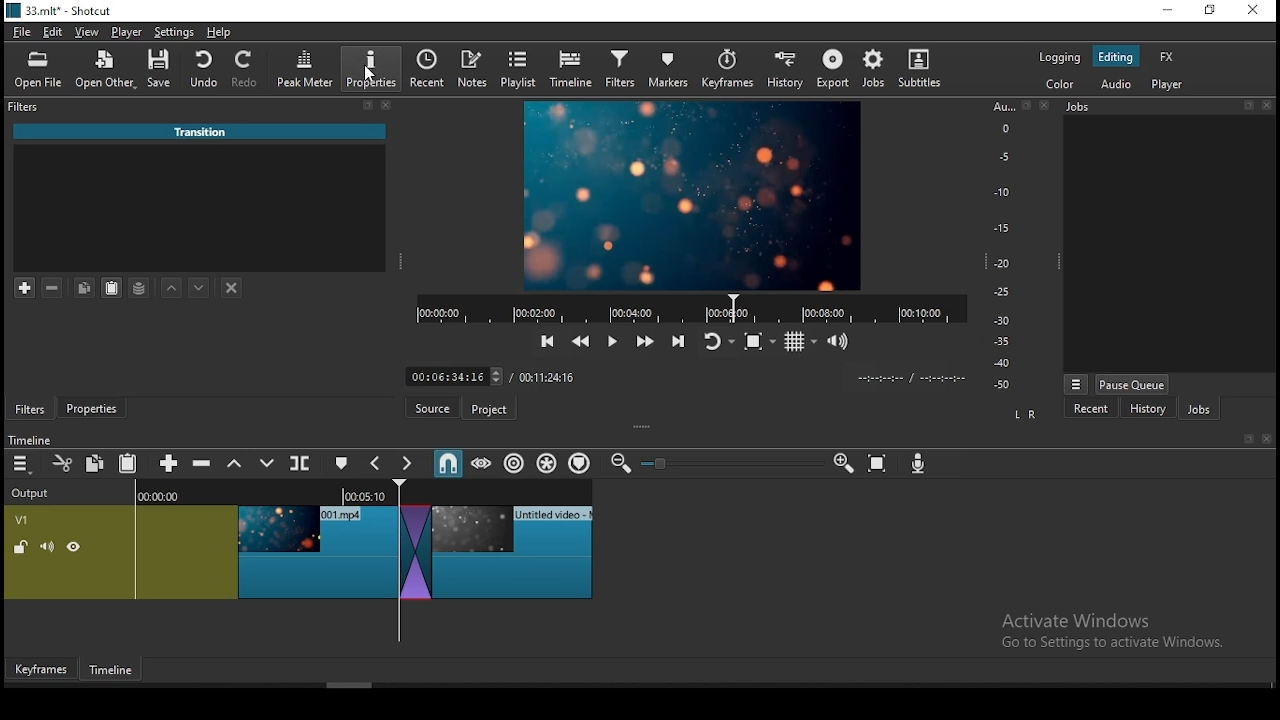 This screenshot has width=1280, height=720. I want to click on zoom timeline out, so click(618, 464).